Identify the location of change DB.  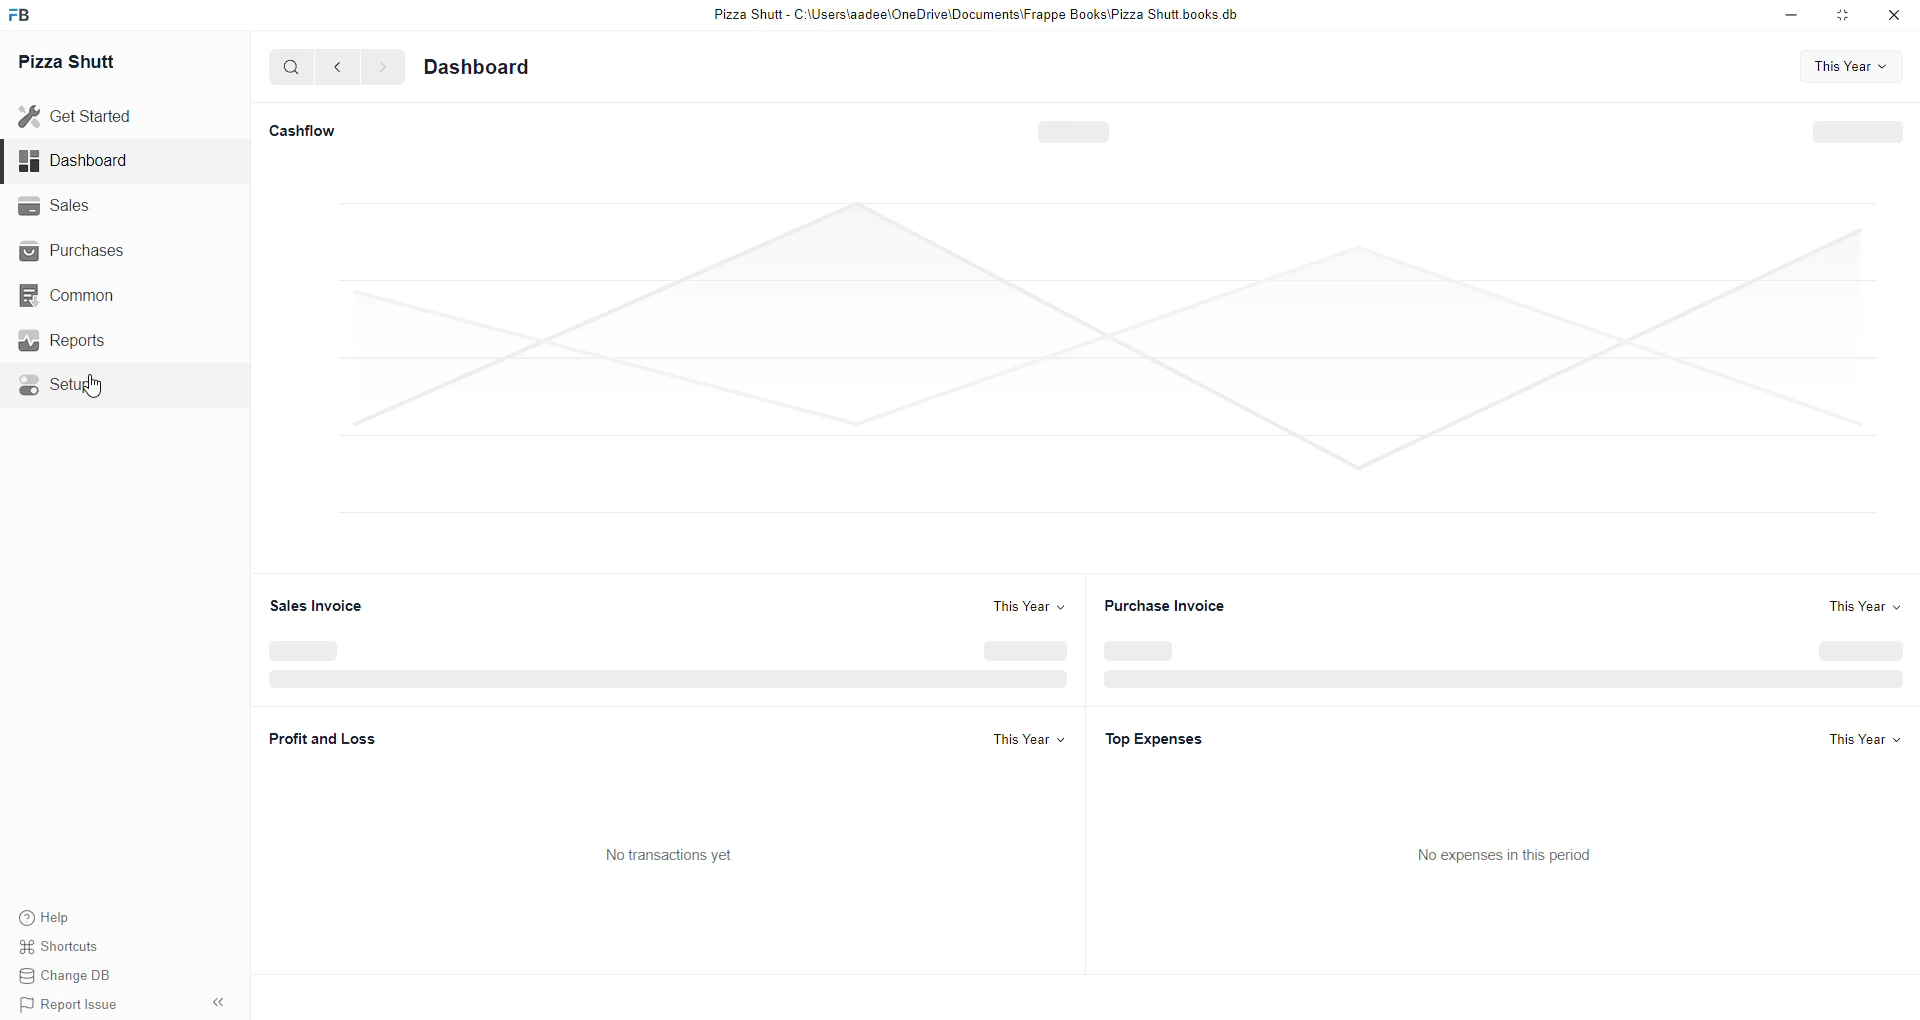
(65, 979).